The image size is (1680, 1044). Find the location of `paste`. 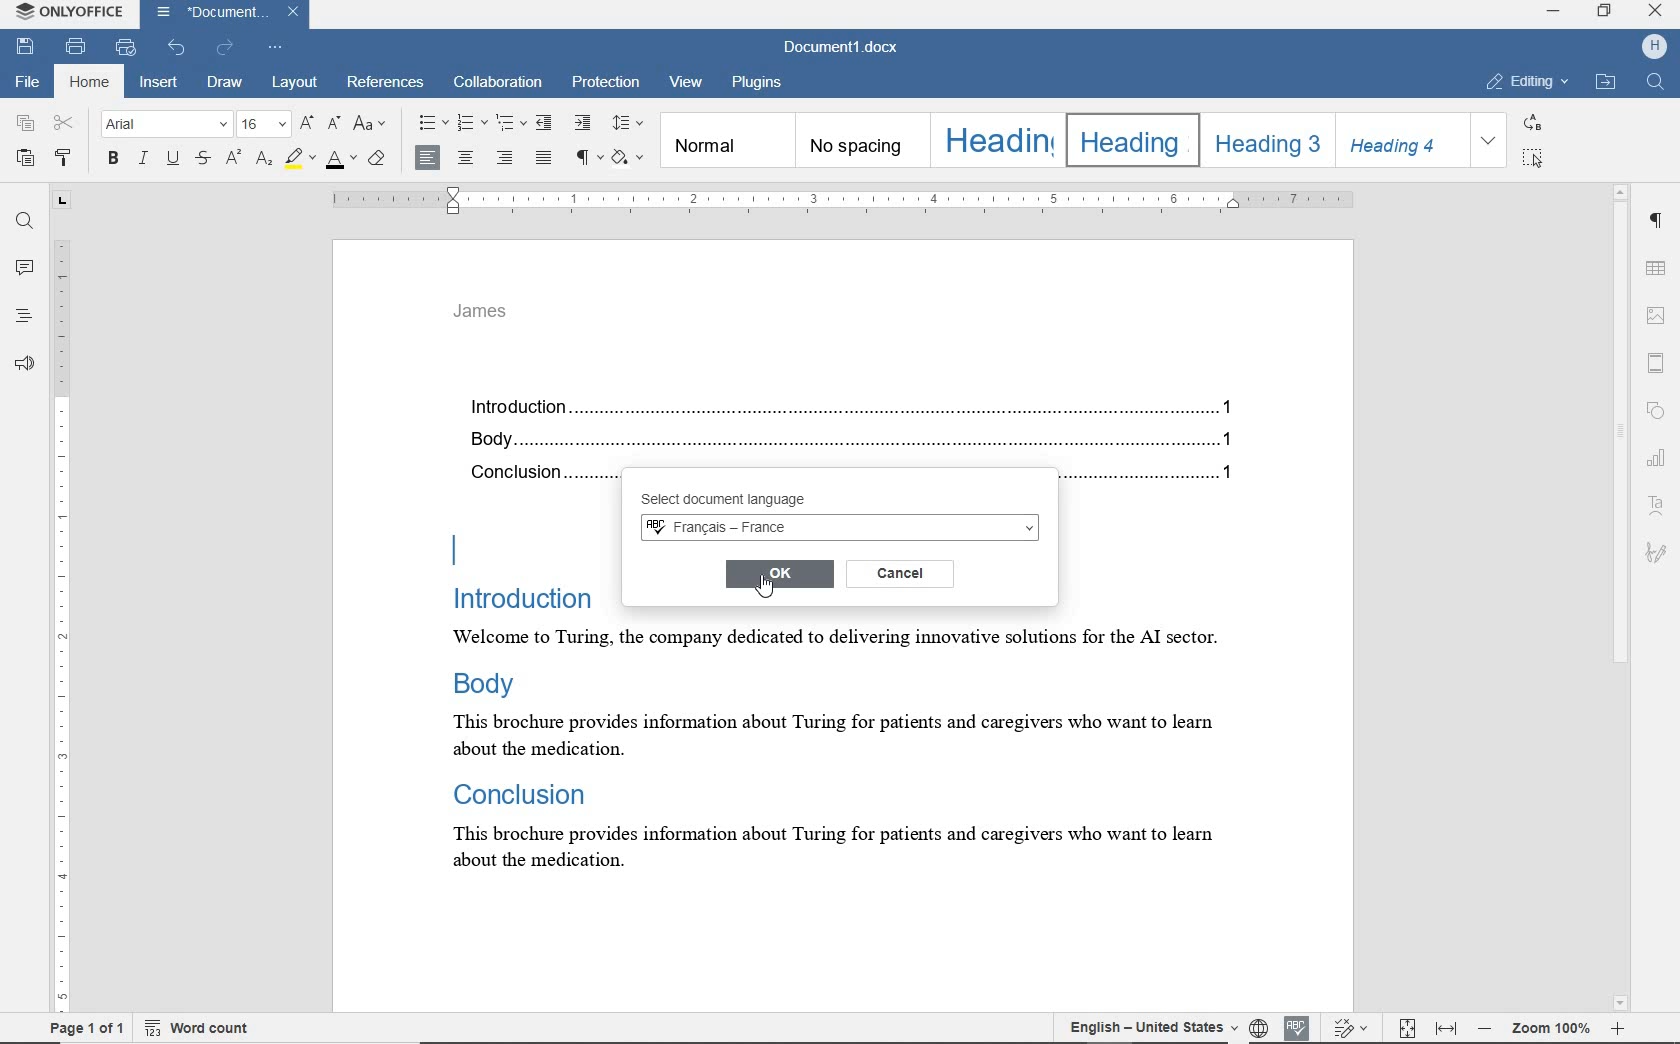

paste is located at coordinates (23, 157).